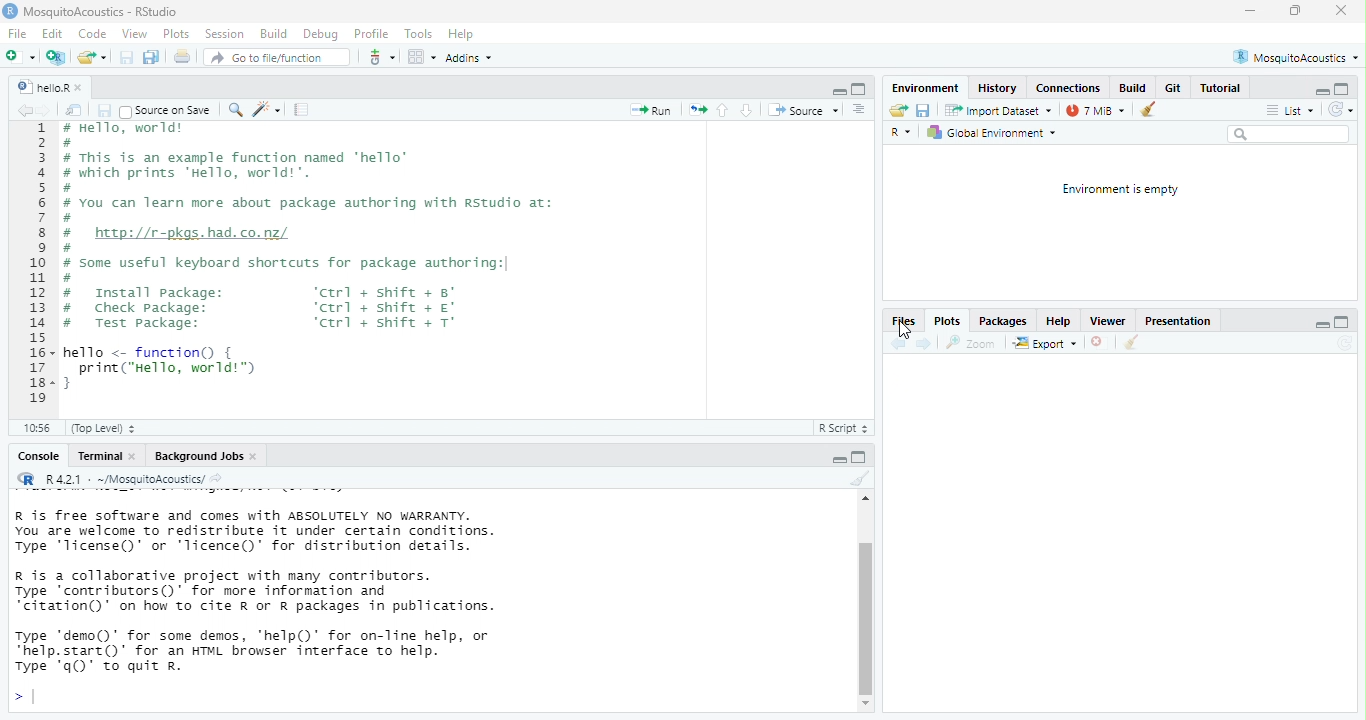 The width and height of the screenshot is (1366, 720). Describe the element at coordinates (1320, 322) in the screenshot. I see `hide r script` at that location.